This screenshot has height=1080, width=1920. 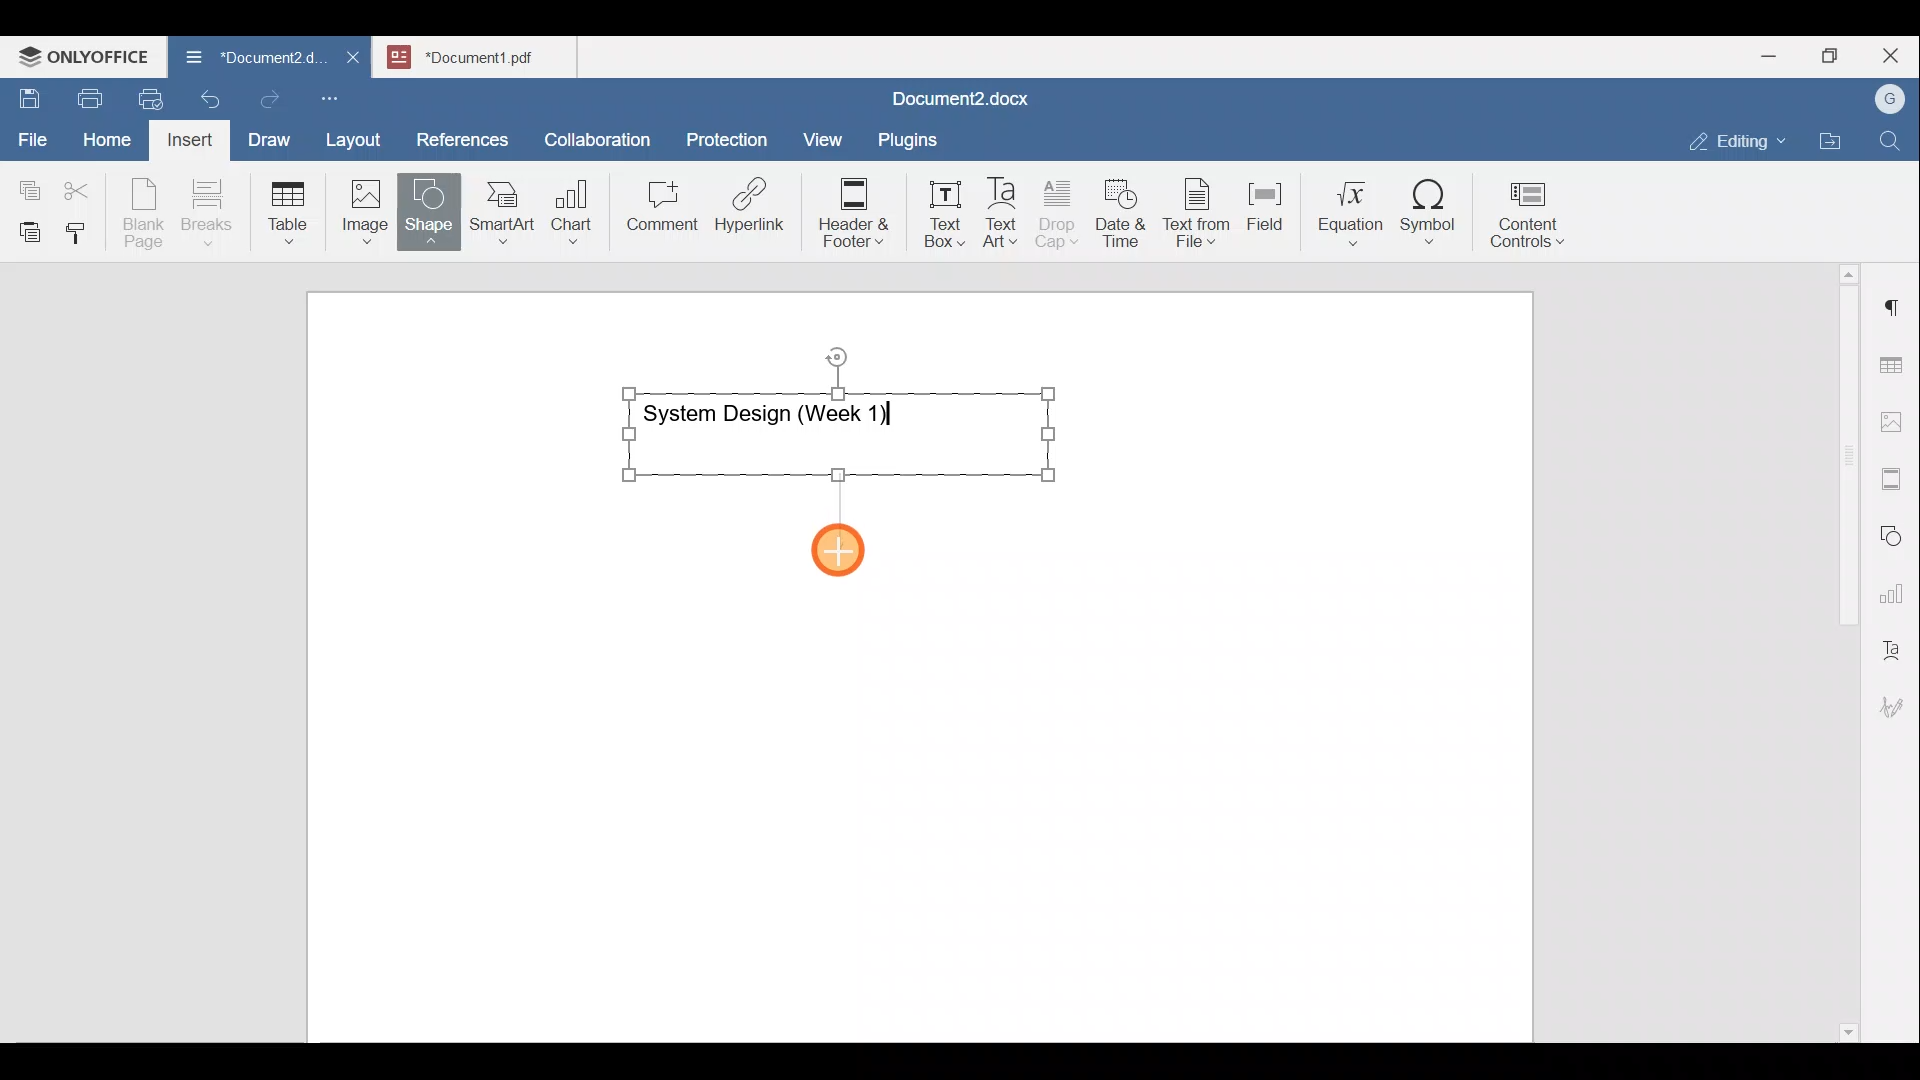 What do you see at coordinates (206, 214) in the screenshot?
I see `Breaks` at bounding box center [206, 214].